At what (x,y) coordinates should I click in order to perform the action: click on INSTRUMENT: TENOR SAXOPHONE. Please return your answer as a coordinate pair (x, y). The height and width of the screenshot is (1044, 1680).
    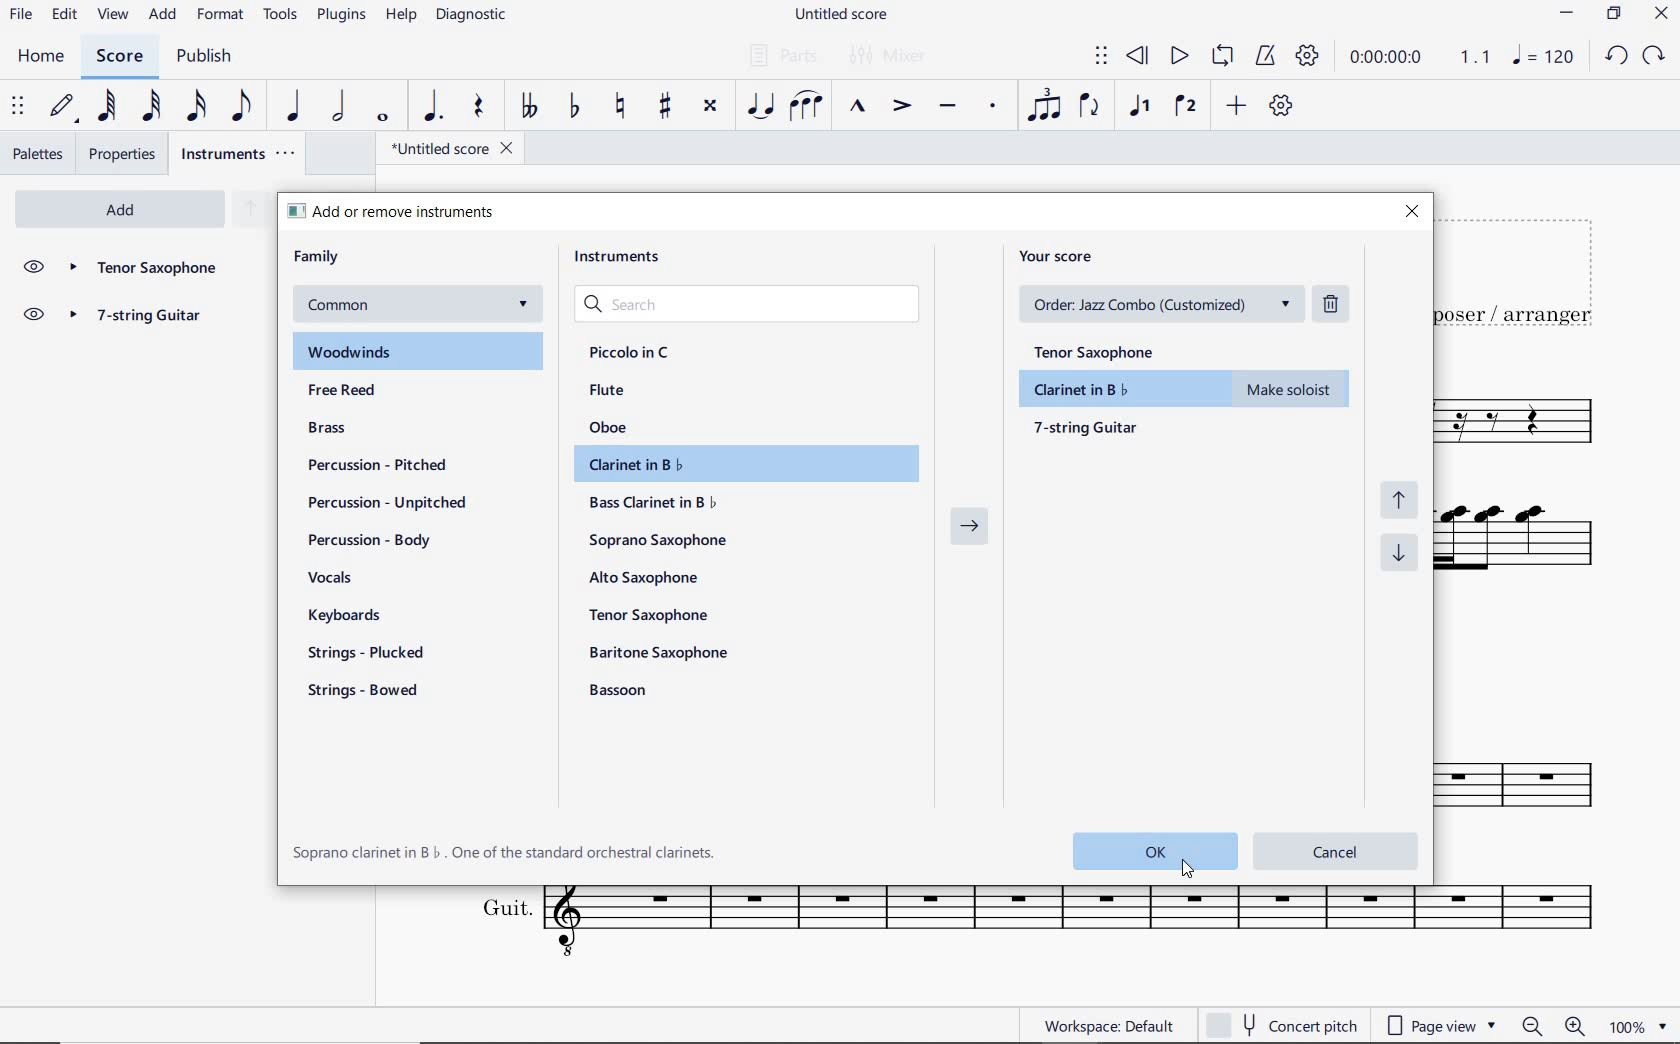
    Looking at the image, I should click on (1529, 423).